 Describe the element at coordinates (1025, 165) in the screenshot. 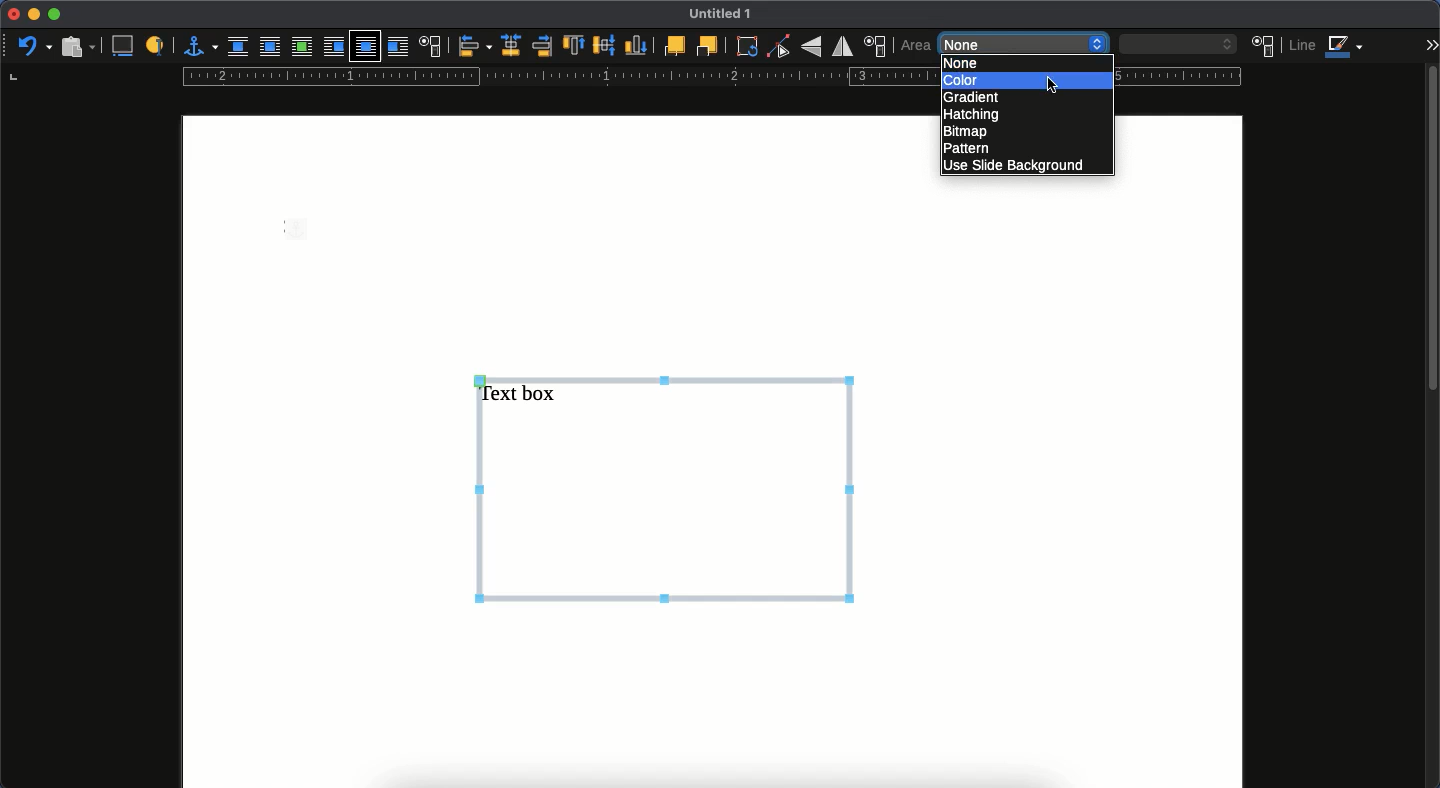

I see `use slide background` at that location.